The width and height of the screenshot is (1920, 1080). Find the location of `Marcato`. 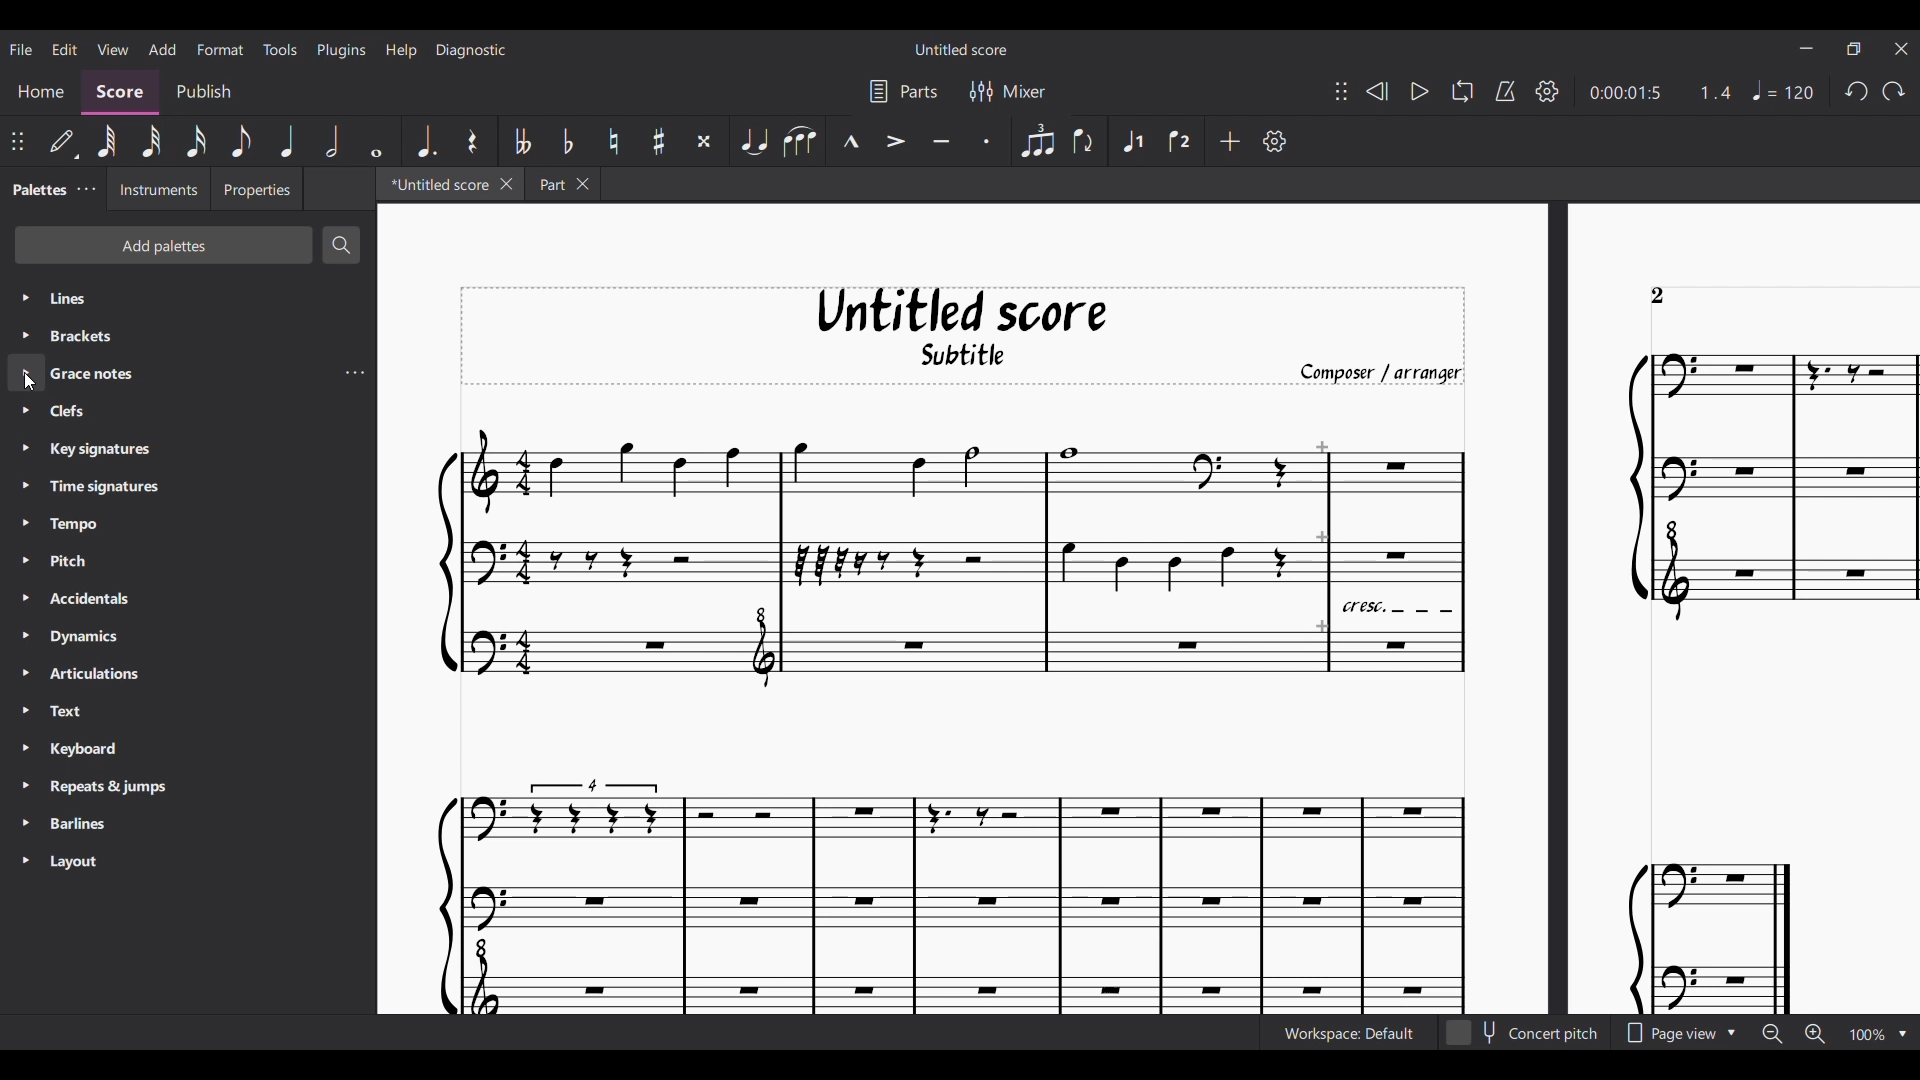

Marcato is located at coordinates (849, 141).